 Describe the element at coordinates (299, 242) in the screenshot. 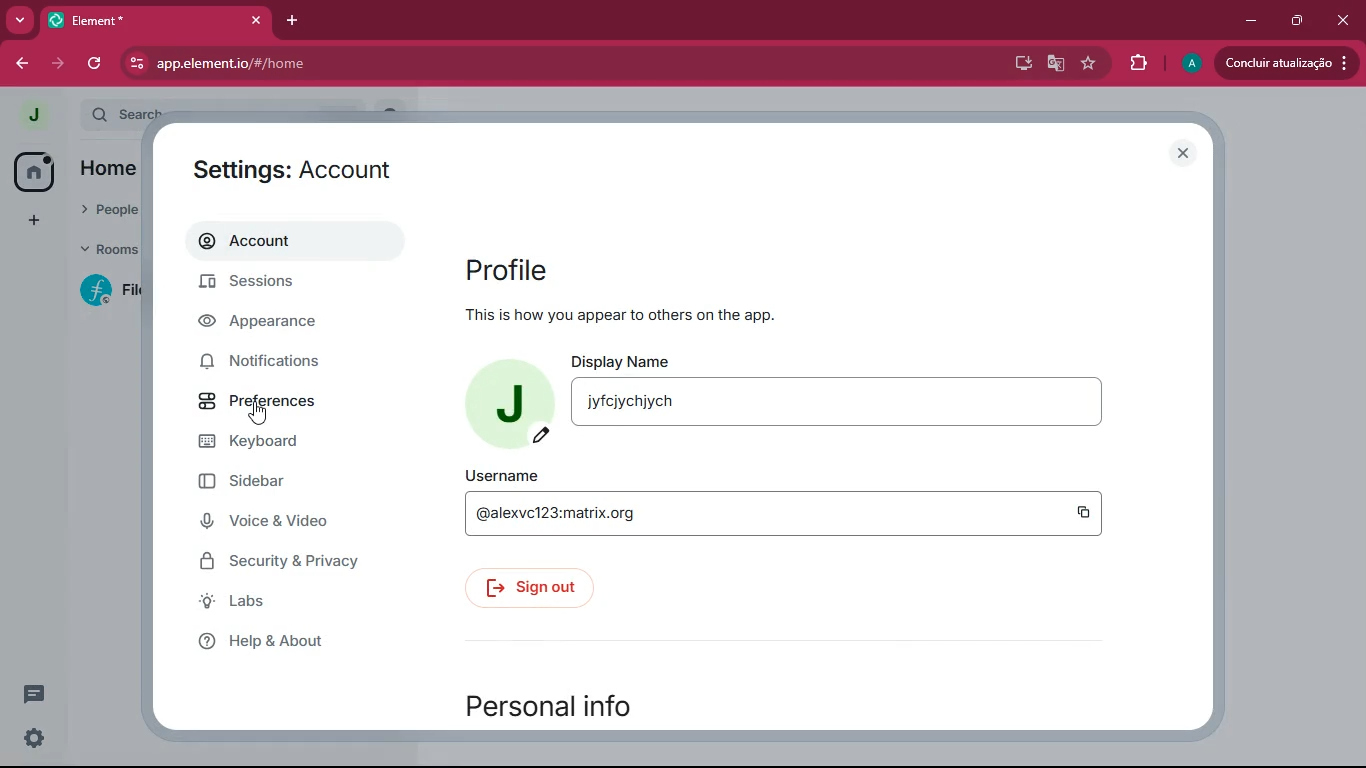

I see `account` at that location.